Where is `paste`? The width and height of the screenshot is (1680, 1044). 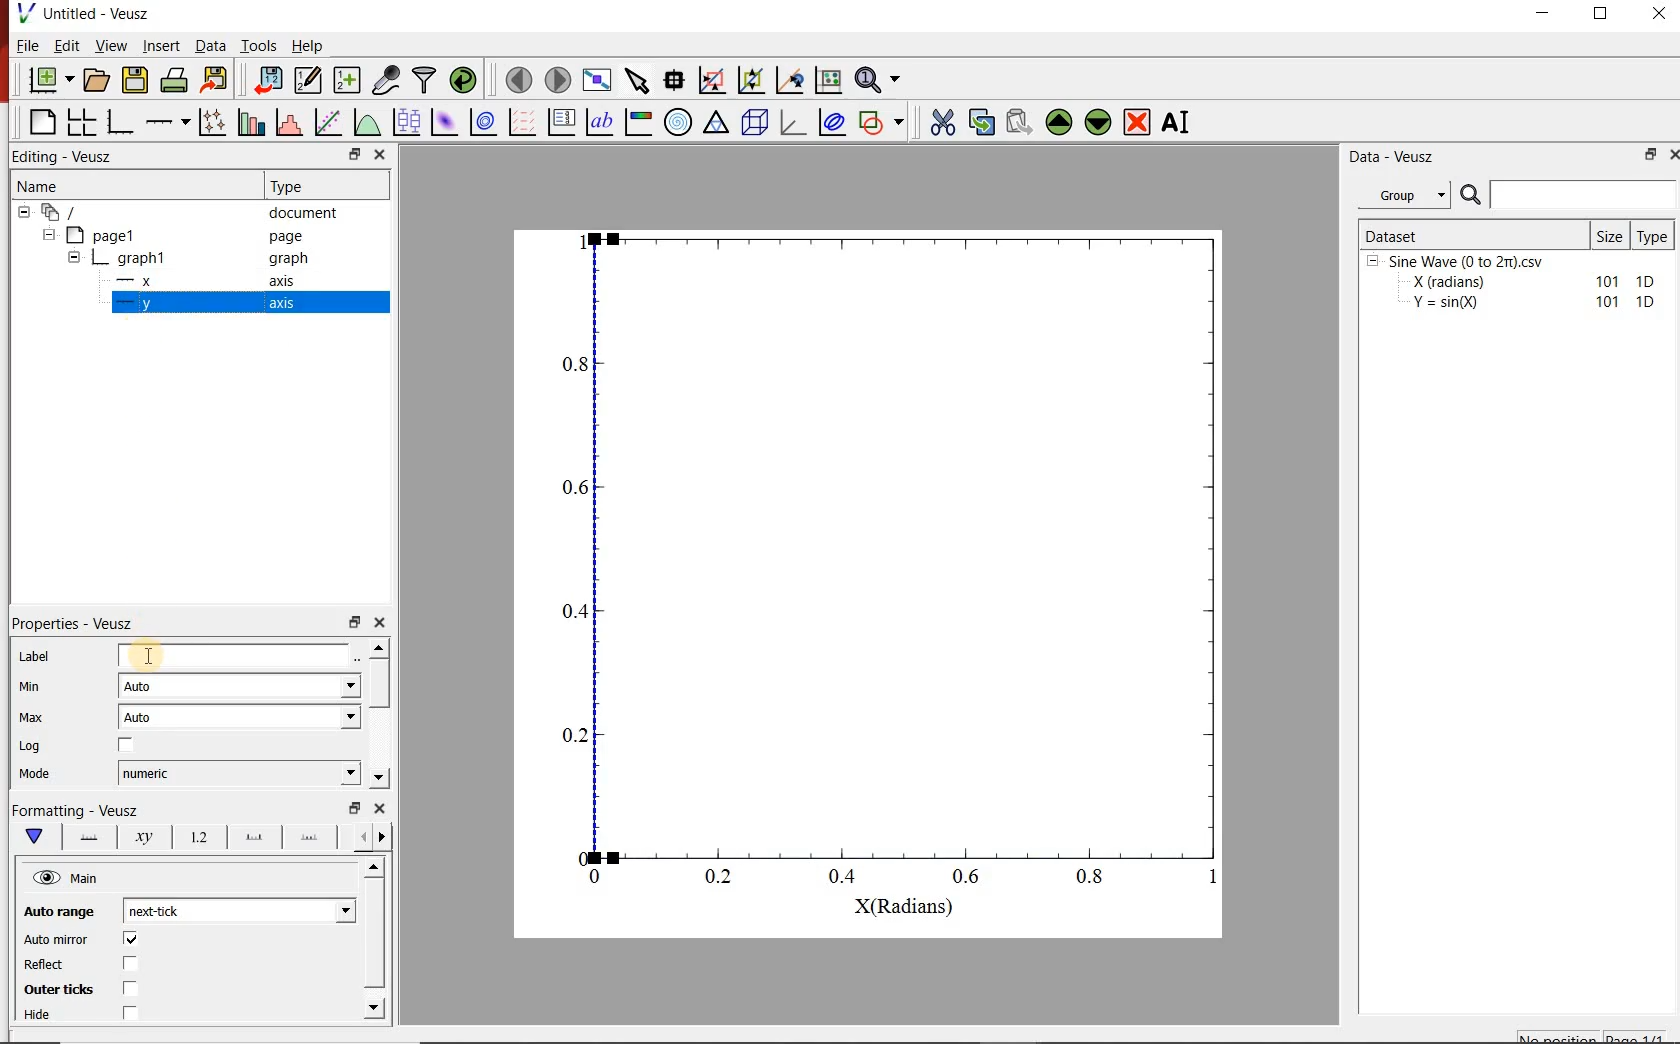
paste is located at coordinates (1018, 122).